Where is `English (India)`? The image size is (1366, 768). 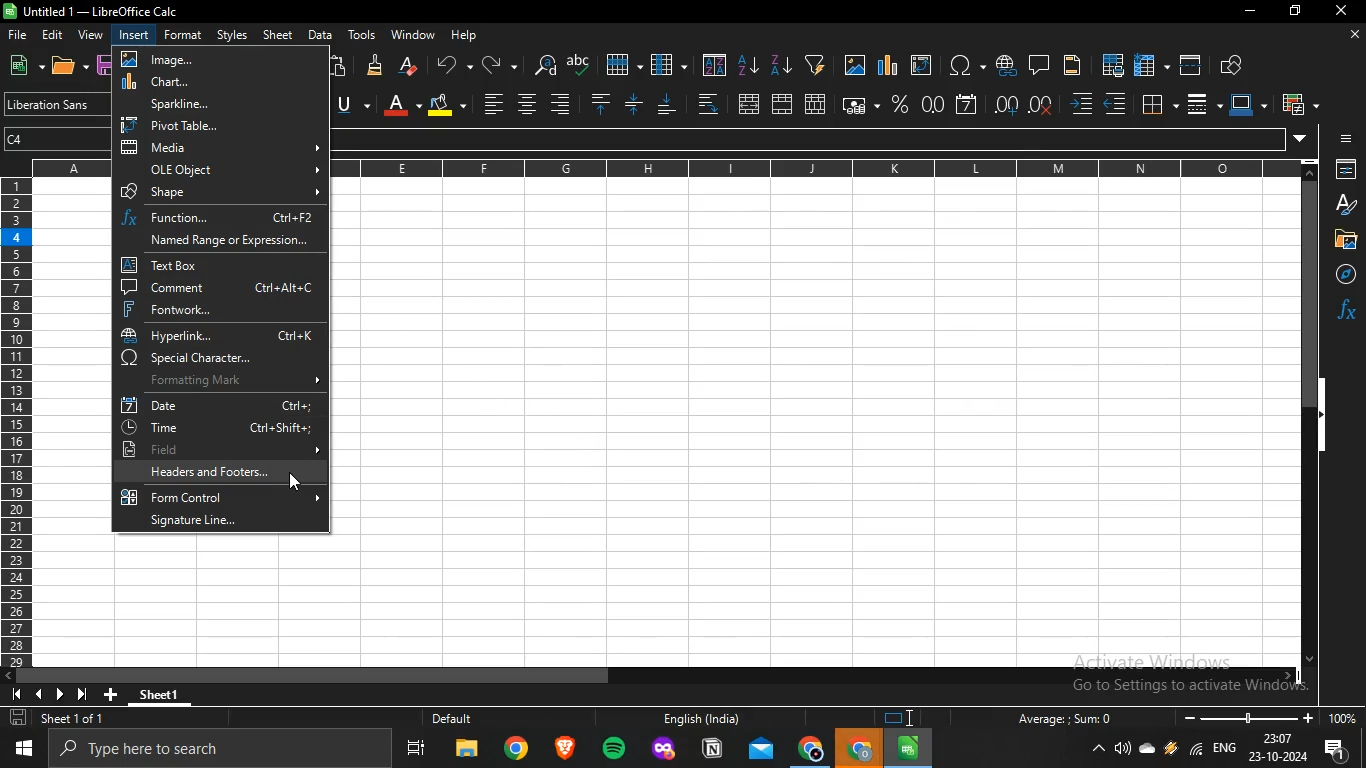 English (India) is located at coordinates (700, 719).